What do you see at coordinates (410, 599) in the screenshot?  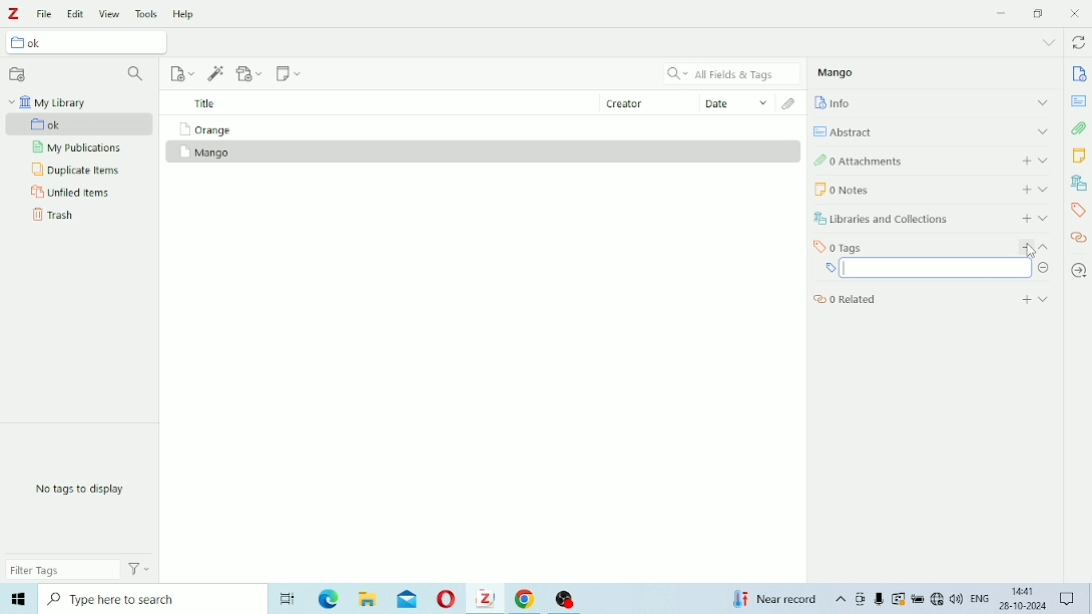 I see `Mail` at bounding box center [410, 599].